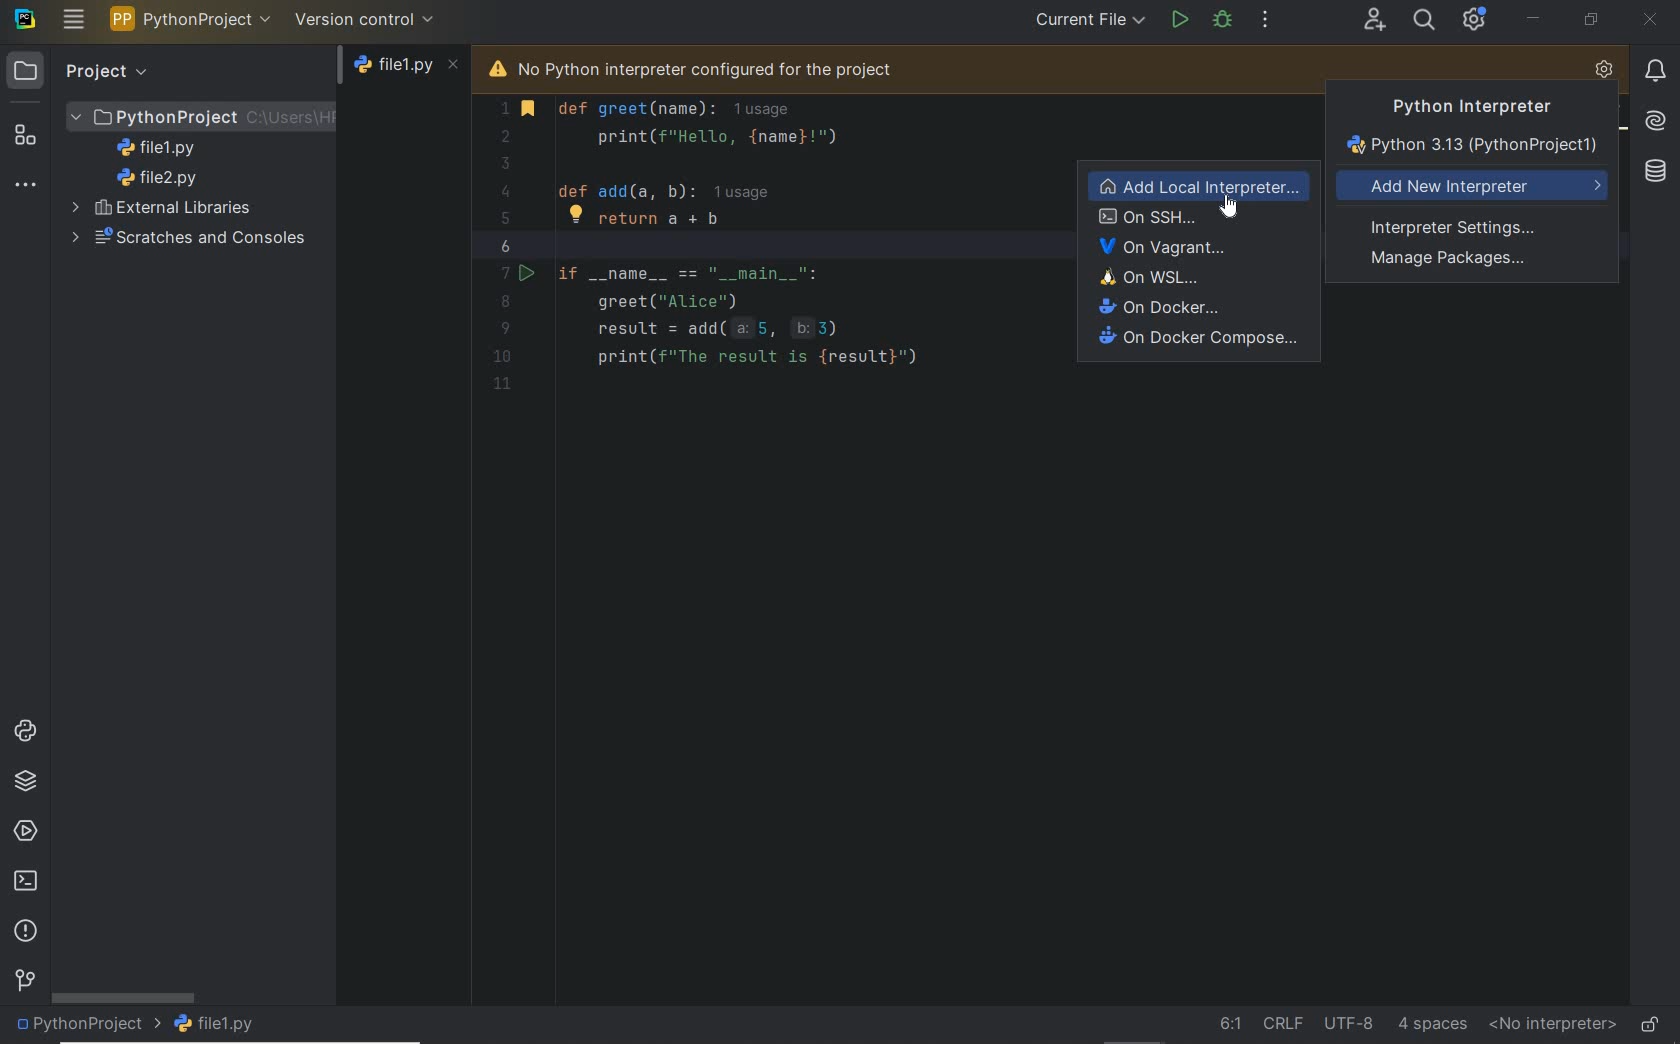  I want to click on search everywhere, so click(1425, 19).